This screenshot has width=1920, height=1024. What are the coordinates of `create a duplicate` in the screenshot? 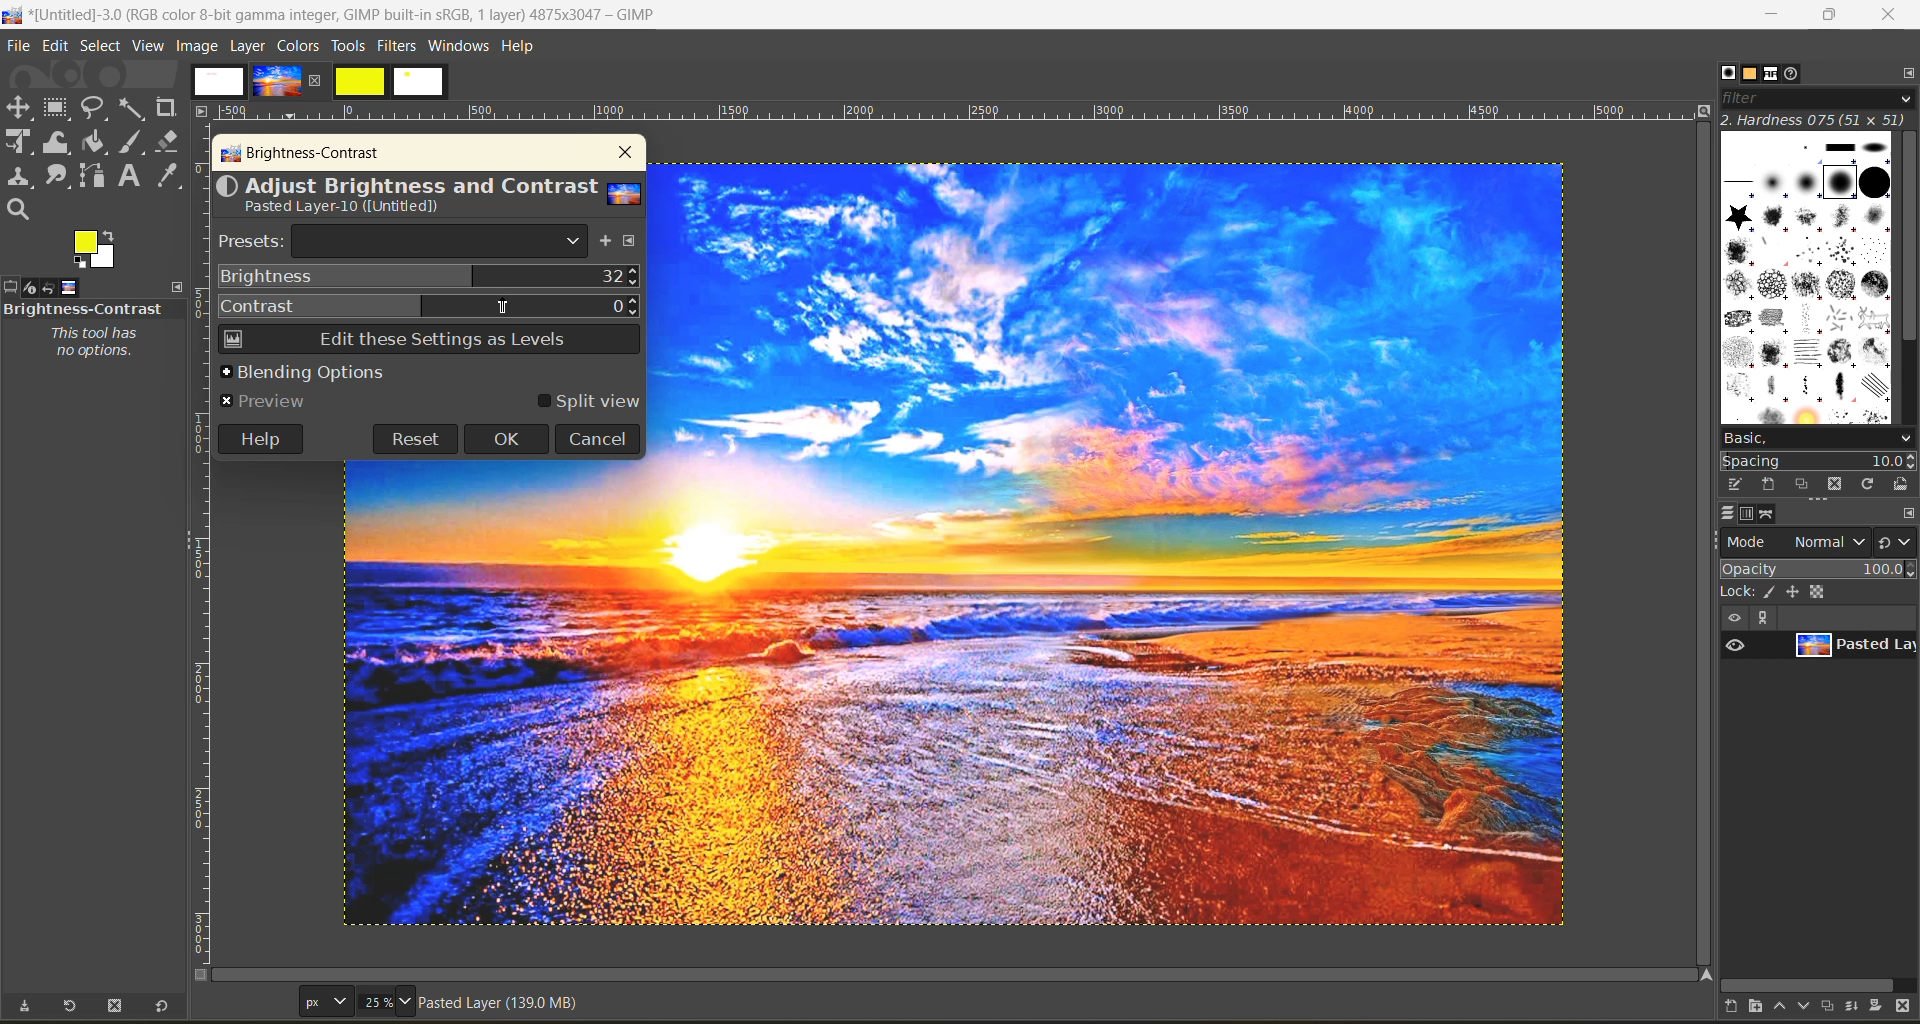 It's located at (1831, 1005).